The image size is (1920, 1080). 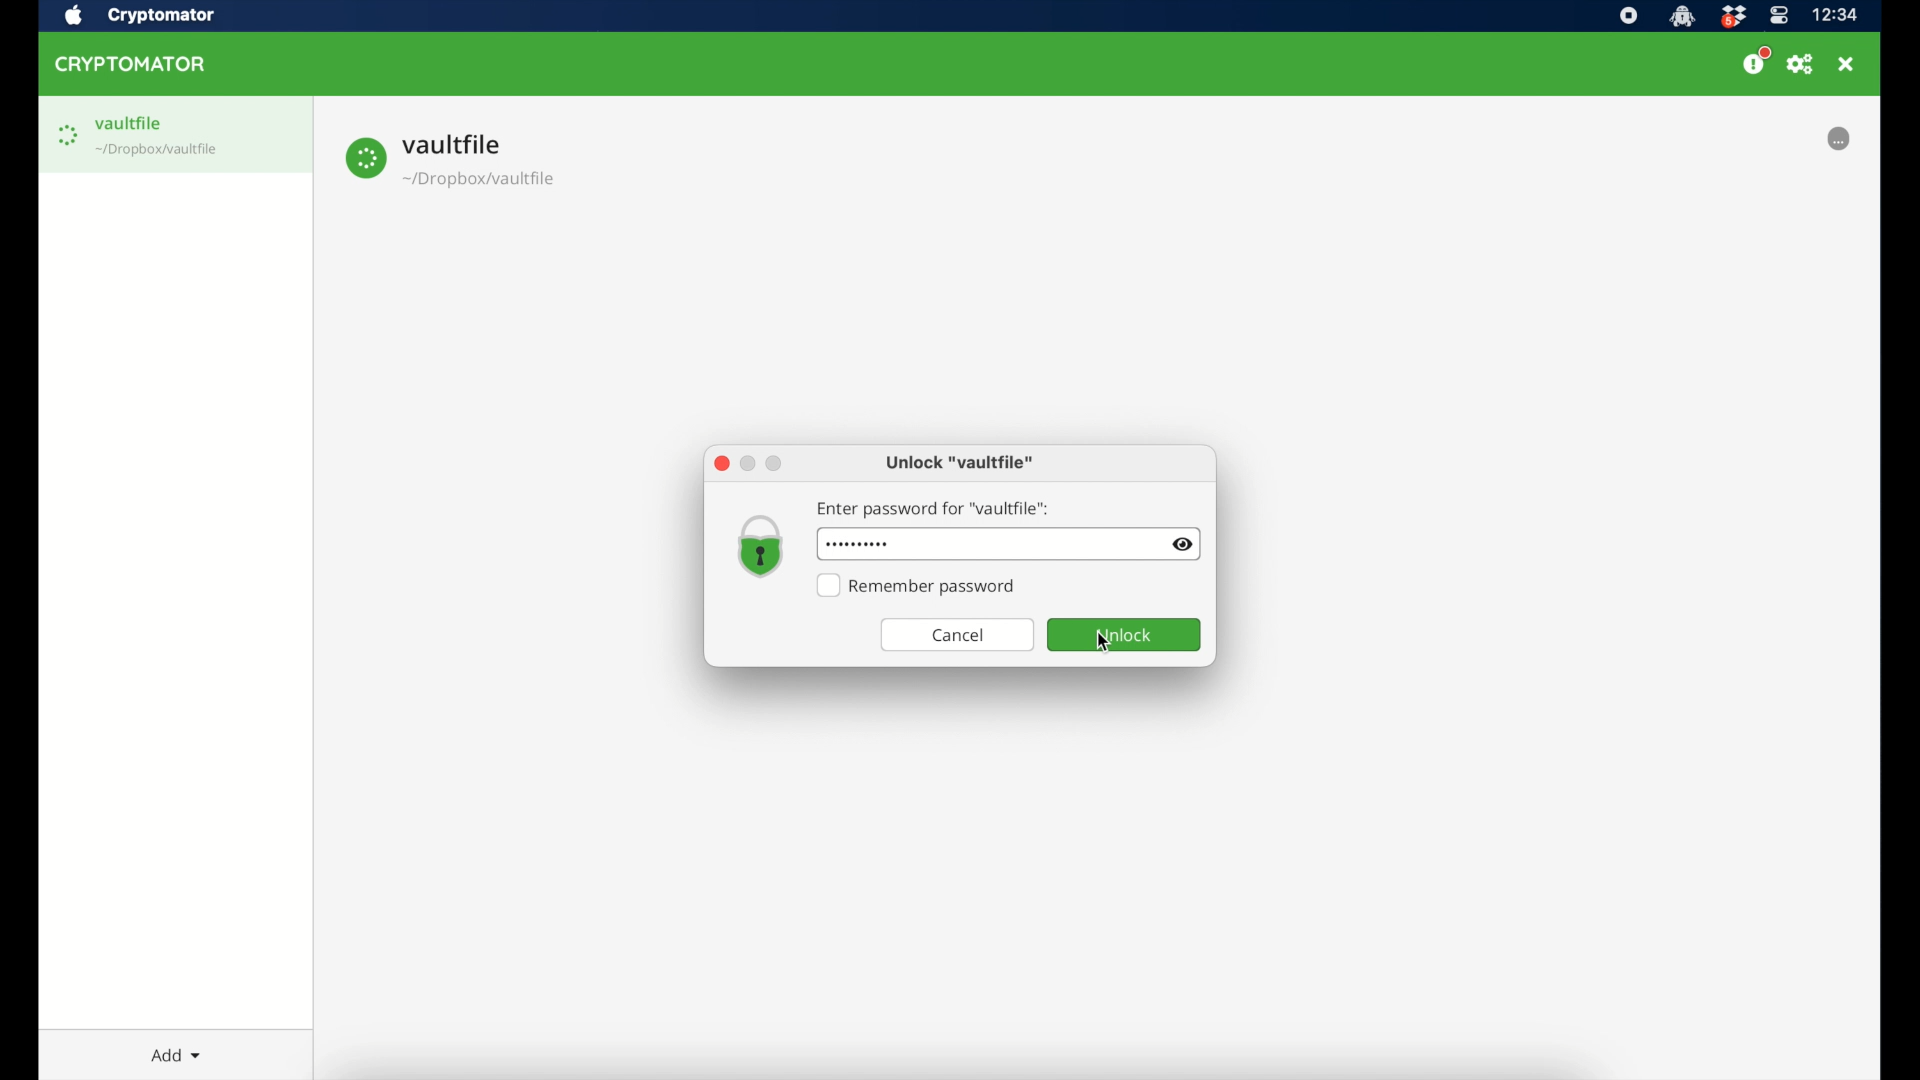 I want to click on preferences, so click(x=1801, y=65).